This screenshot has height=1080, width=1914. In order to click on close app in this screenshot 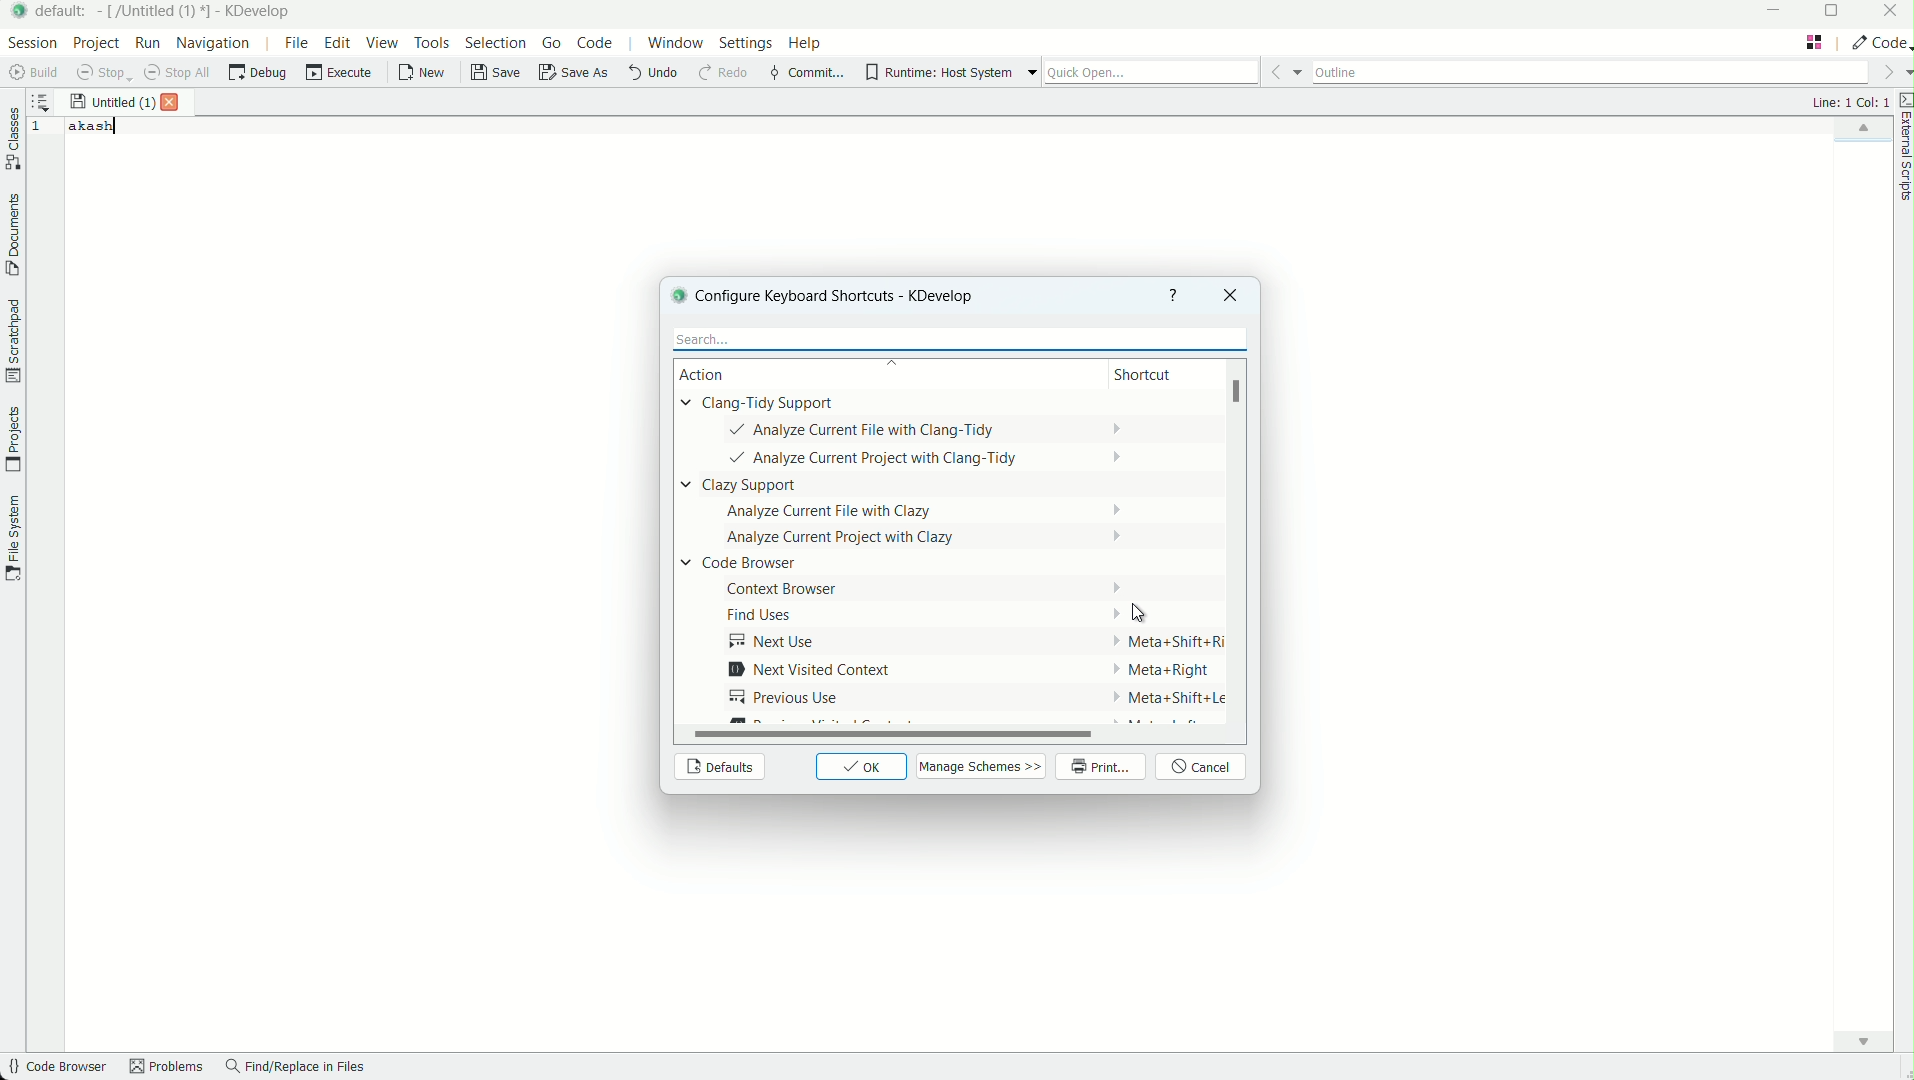, I will do `click(1891, 13)`.